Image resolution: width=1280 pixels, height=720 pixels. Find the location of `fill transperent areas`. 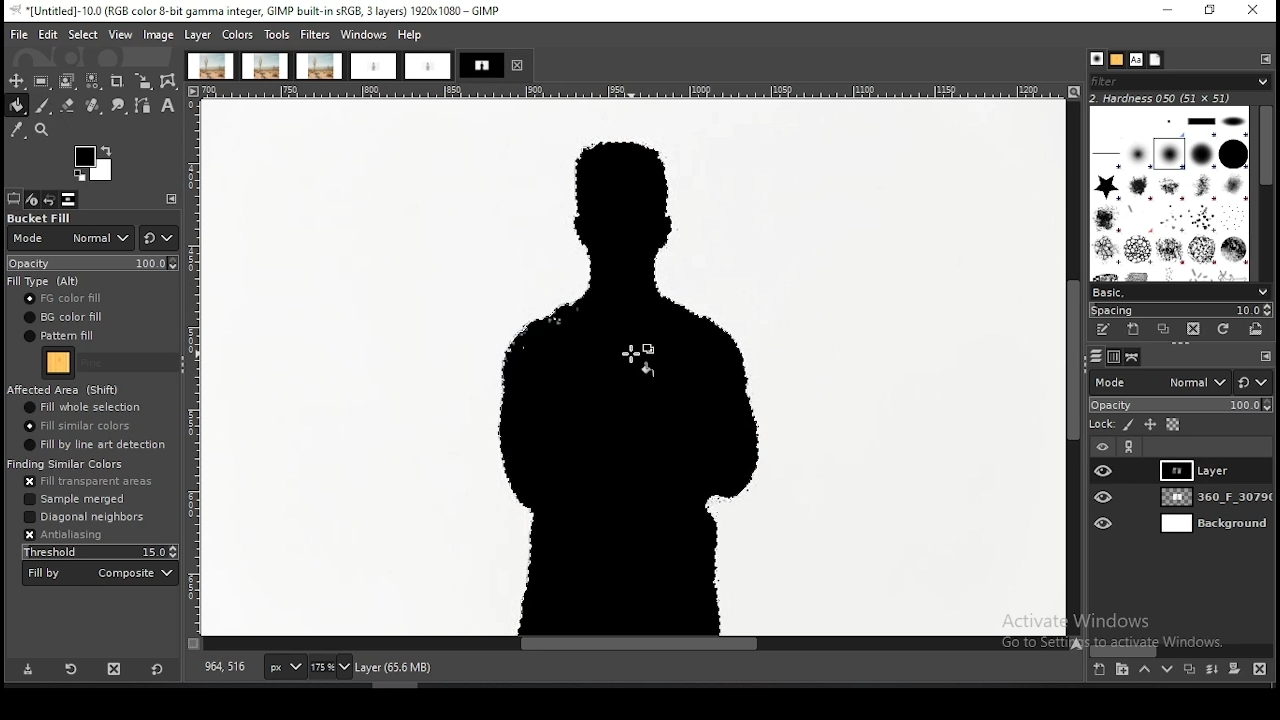

fill transperent areas is located at coordinates (89, 483).